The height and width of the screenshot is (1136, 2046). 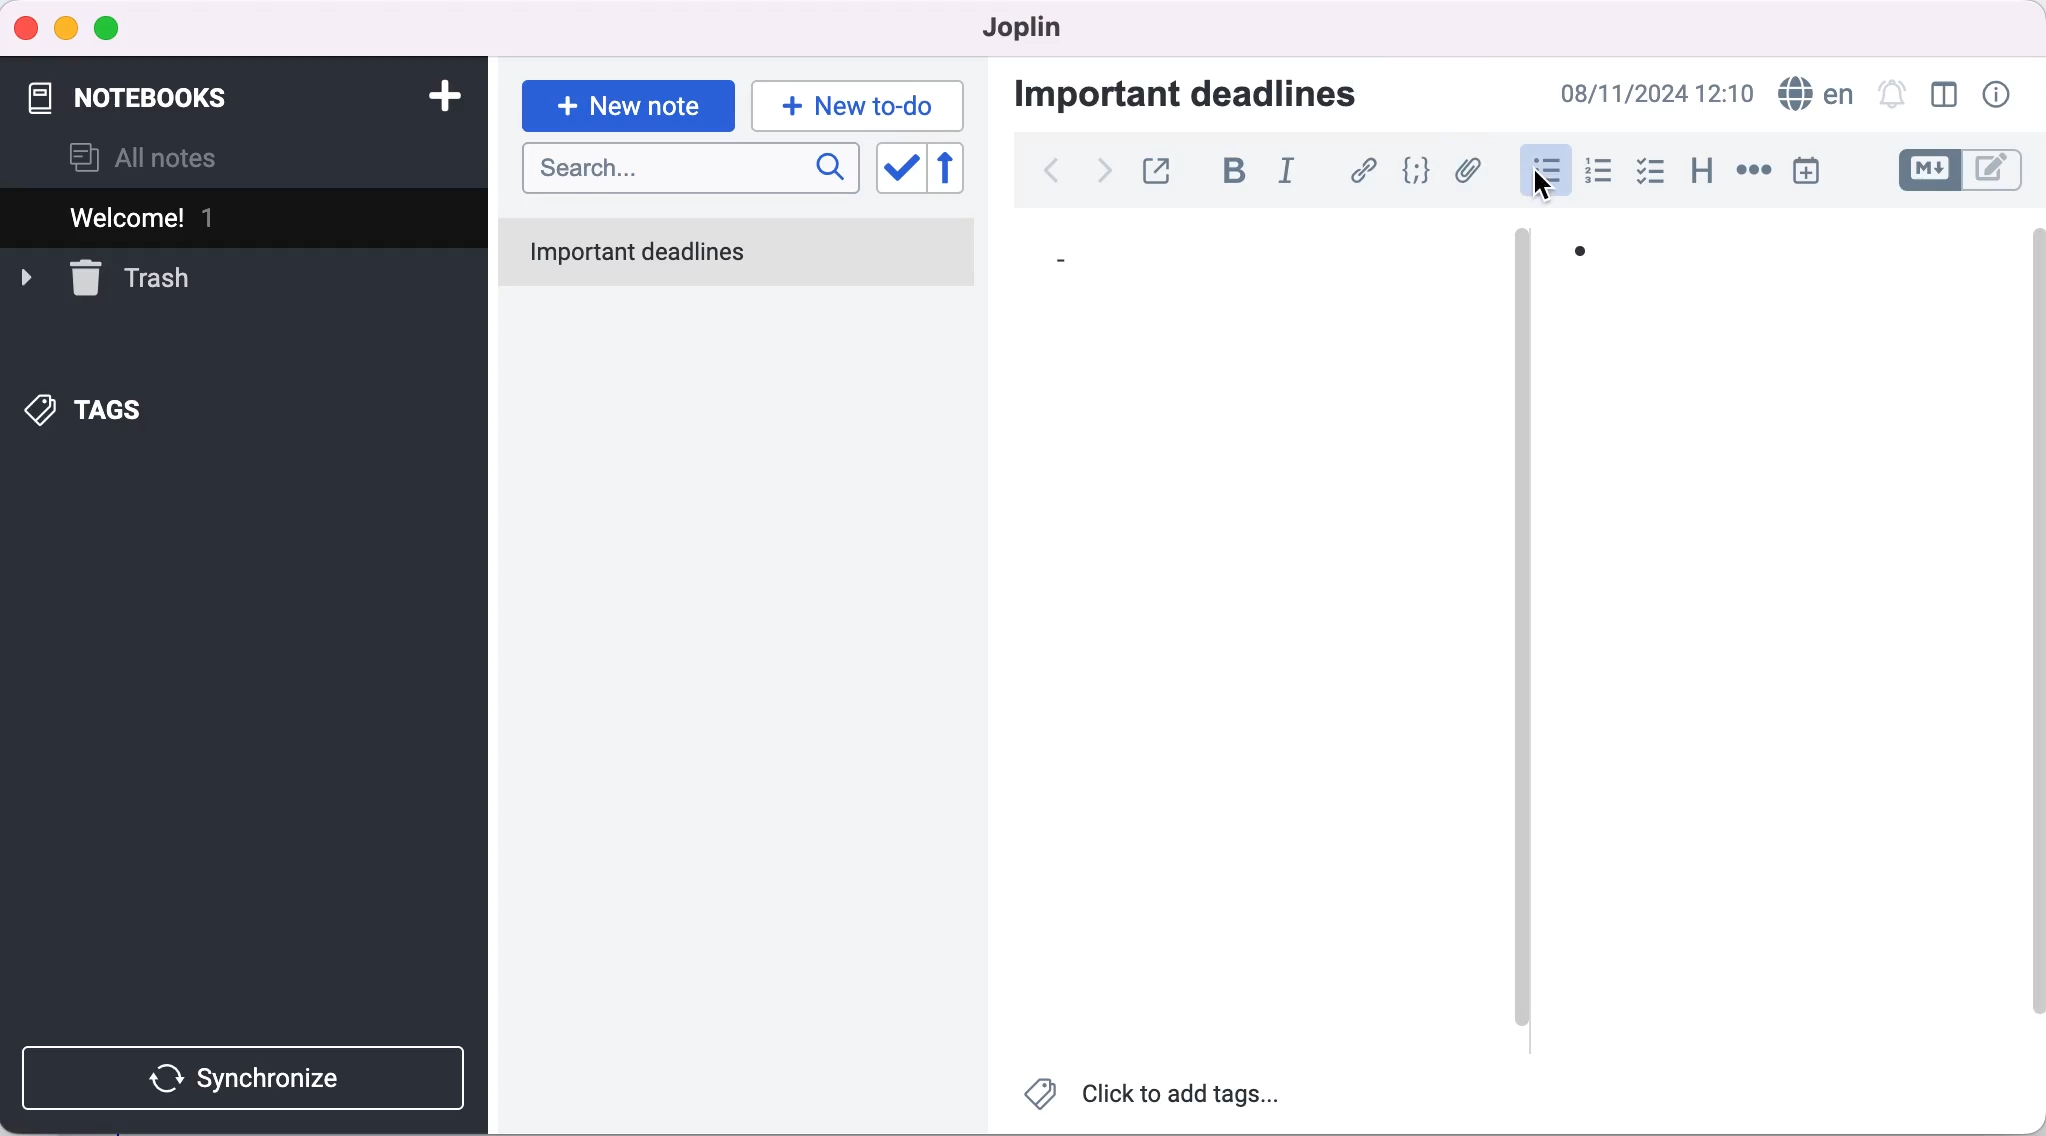 What do you see at coordinates (740, 254) in the screenshot?
I see `important deadlines note` at bounding box center [740, 254].